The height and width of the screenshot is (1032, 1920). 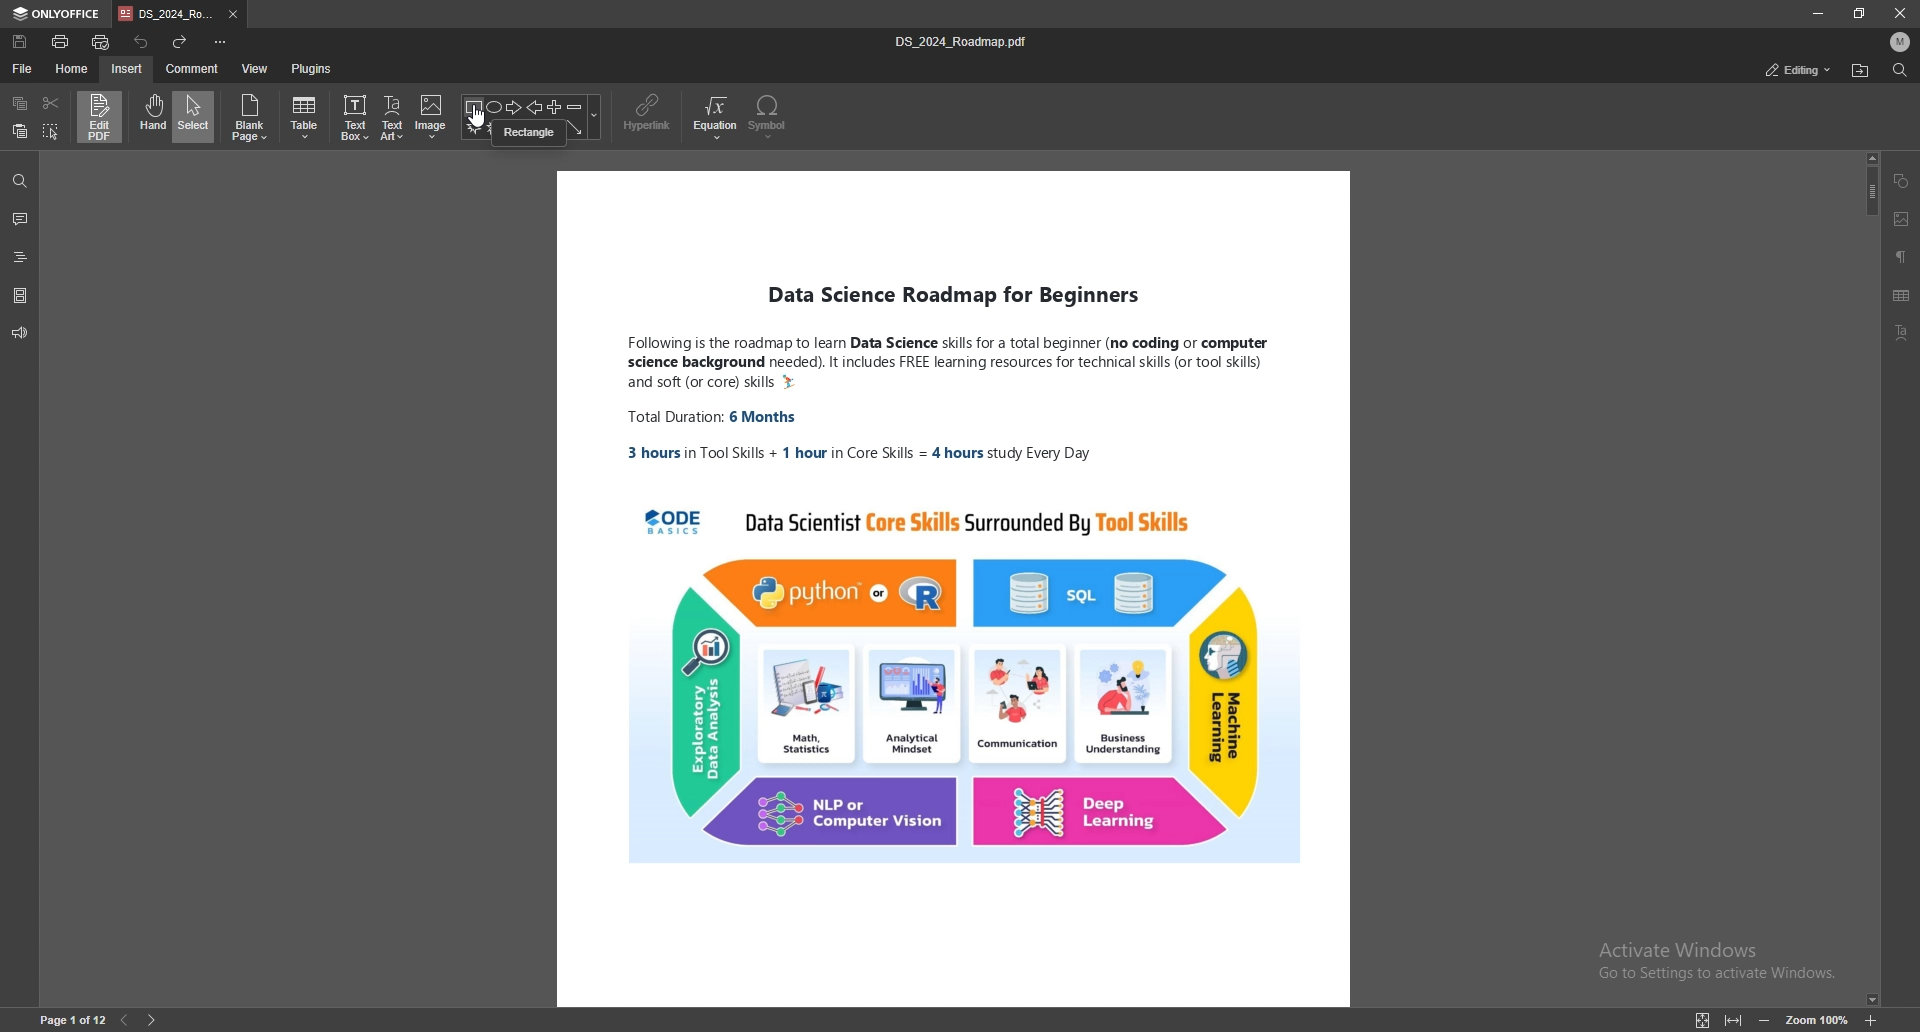 What do you see at coordinates (769, 117) in the screenshot?
I see `symbol` at bounding box center [769, 117].